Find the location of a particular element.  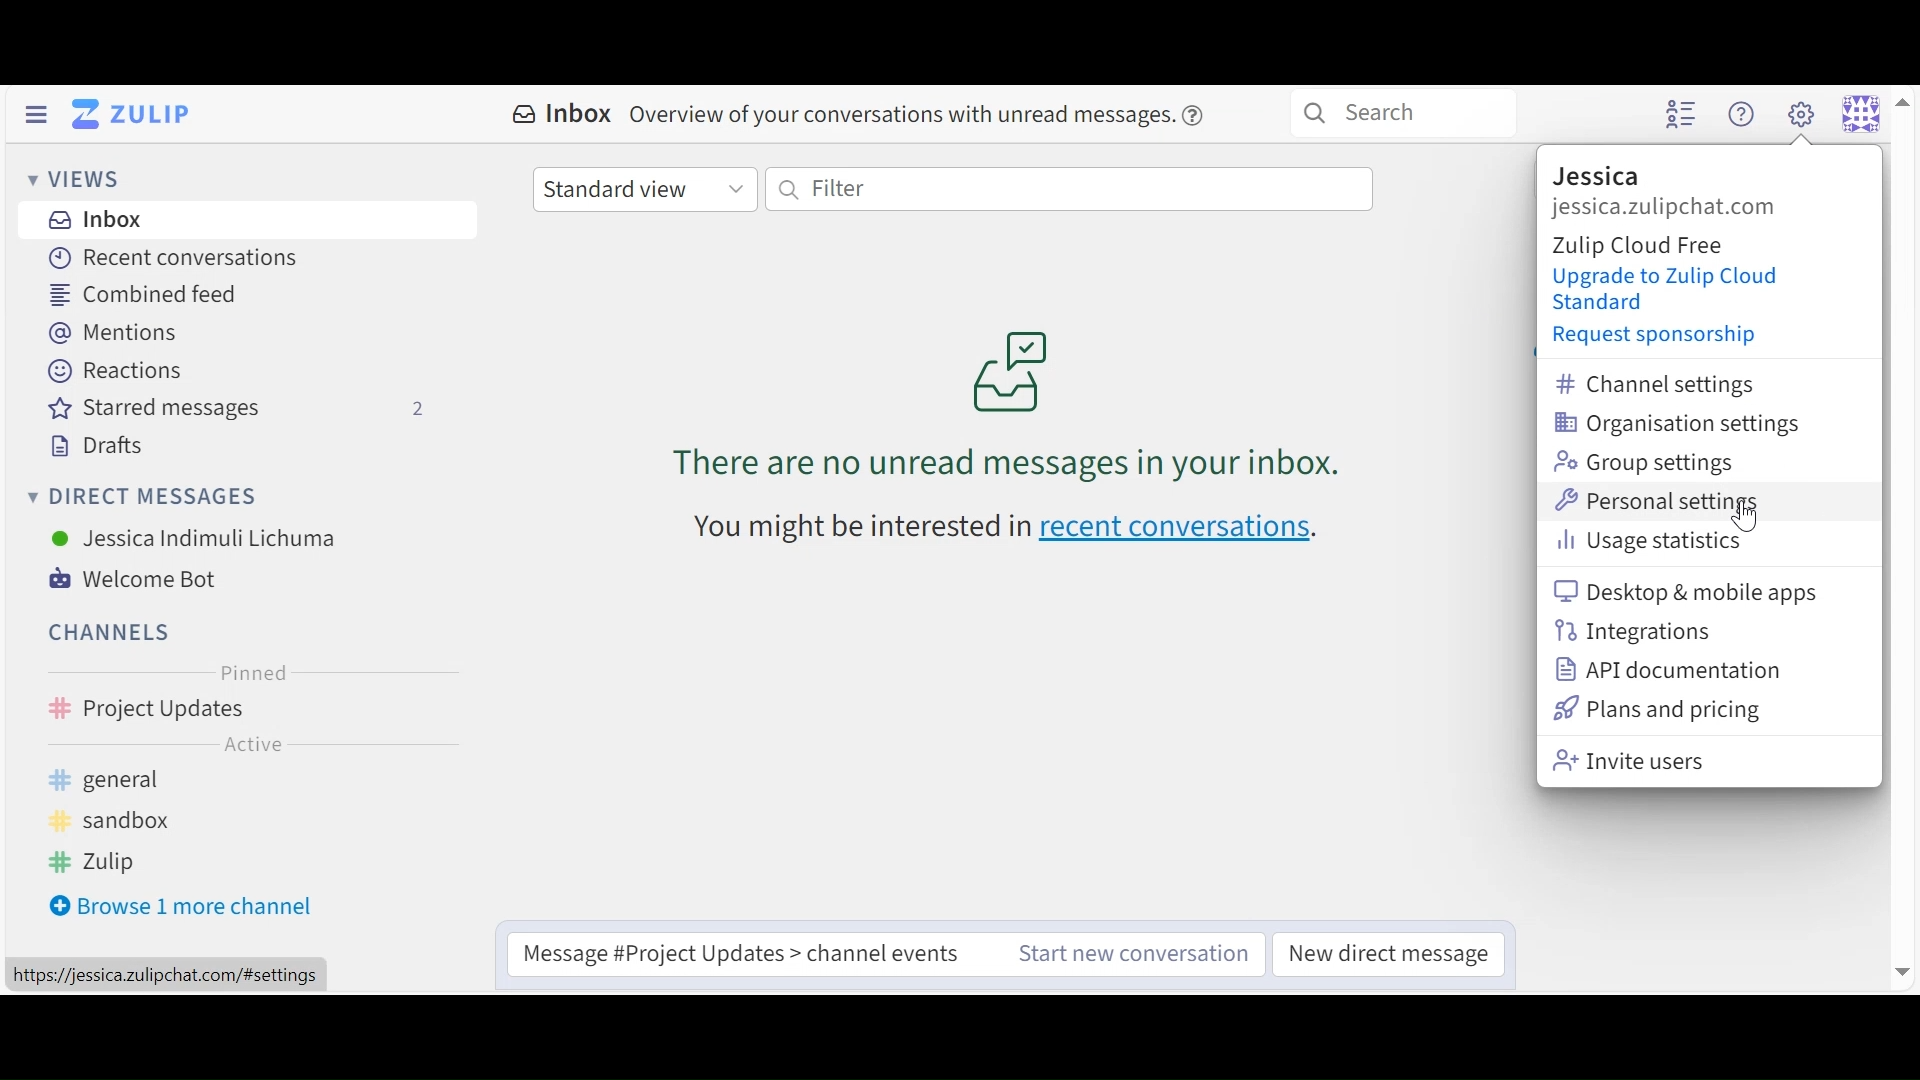

cursor is located at coordinates (1746, 518).